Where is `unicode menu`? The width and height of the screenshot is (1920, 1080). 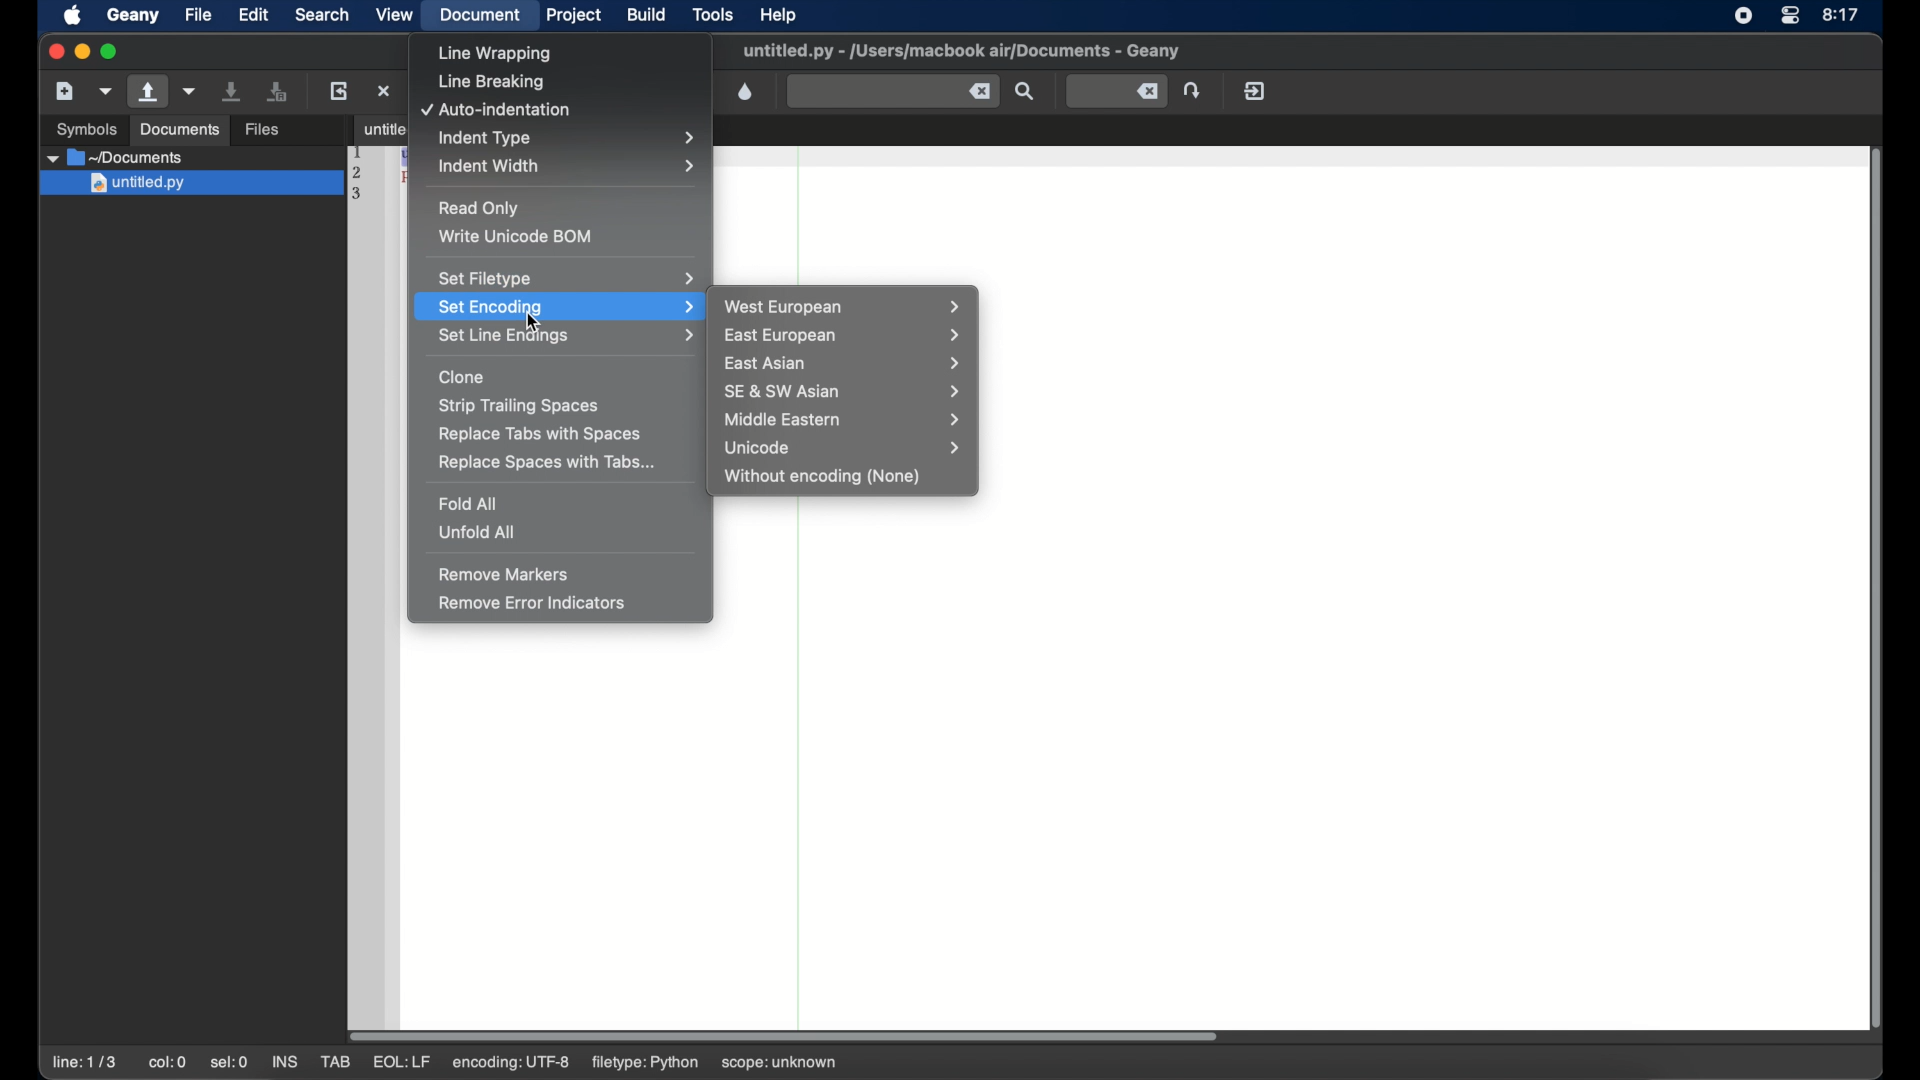 unicode menu is located at coordinates (846, 448).